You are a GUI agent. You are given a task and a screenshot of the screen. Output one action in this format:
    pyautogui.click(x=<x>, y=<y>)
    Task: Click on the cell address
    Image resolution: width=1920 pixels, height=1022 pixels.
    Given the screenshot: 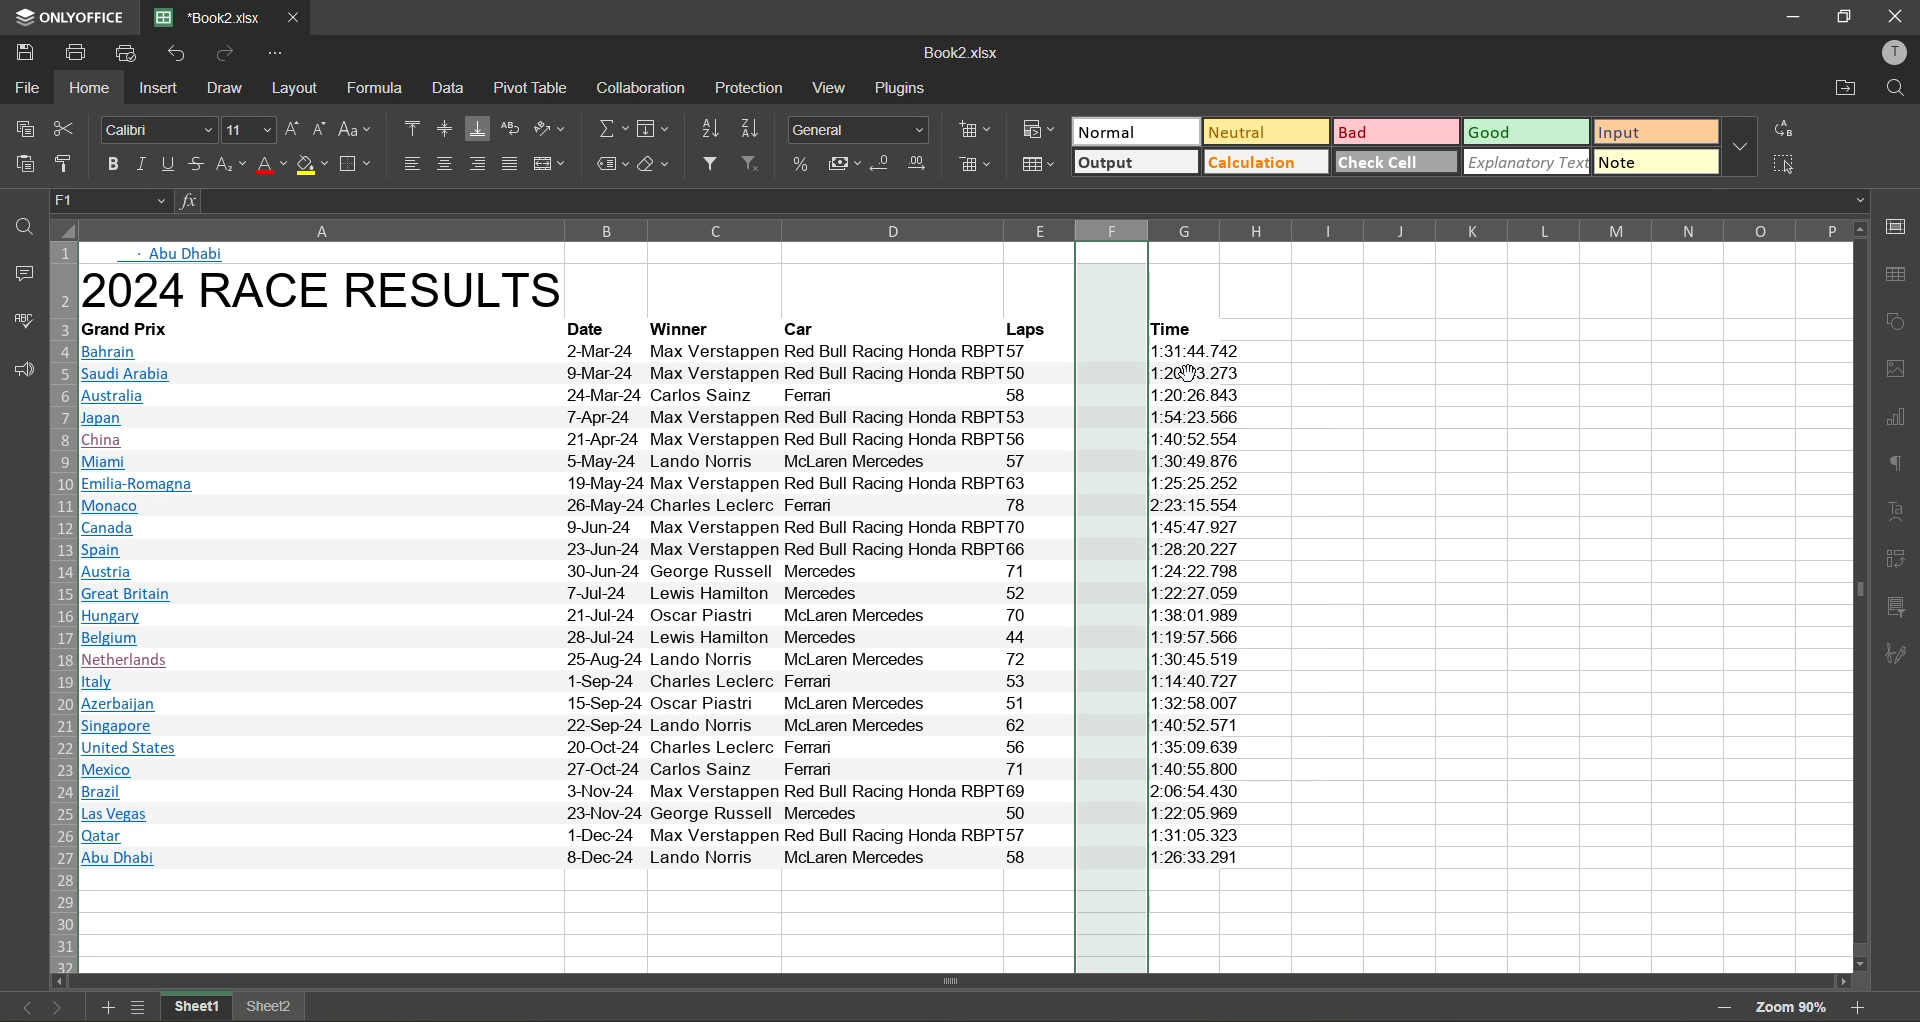 What is the action you would take?
    pyautogui.click(x=108, y=199)
    